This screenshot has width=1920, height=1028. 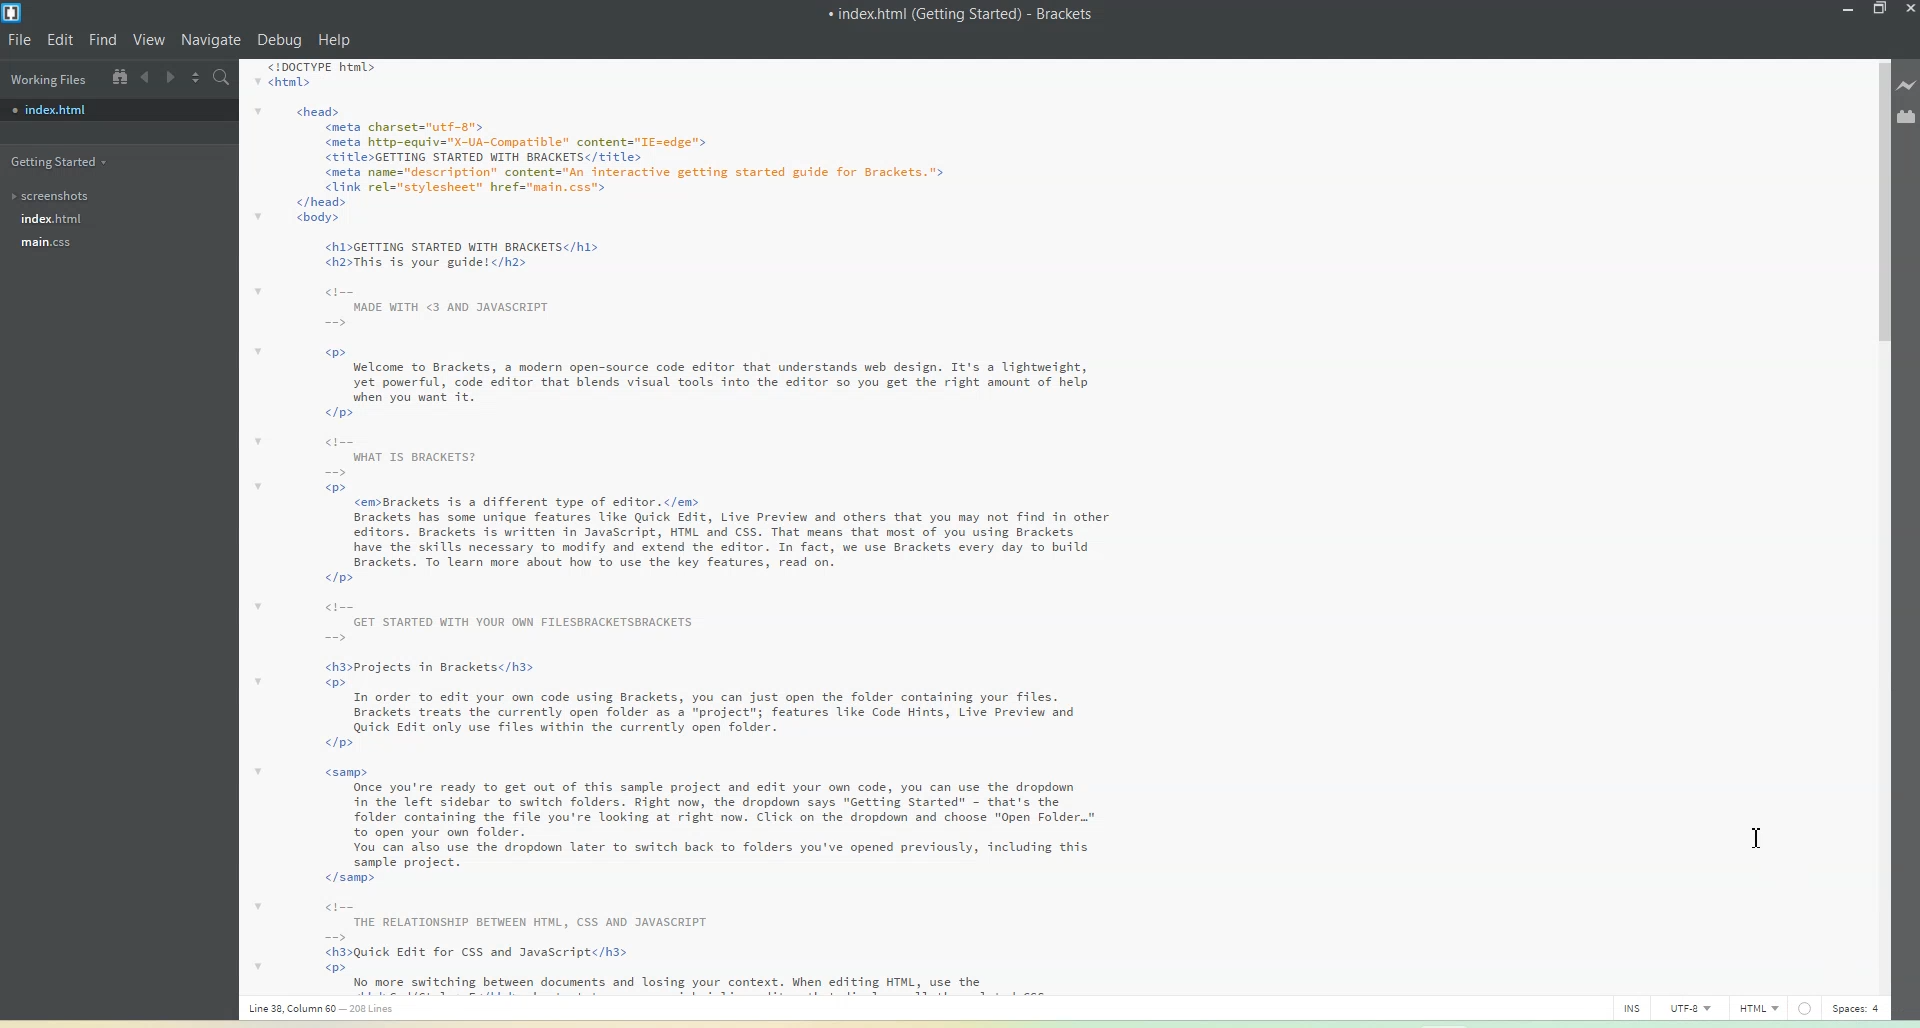 I want to click on Index.html (Getting Started) - Brackets, so click(x=963, y=13).